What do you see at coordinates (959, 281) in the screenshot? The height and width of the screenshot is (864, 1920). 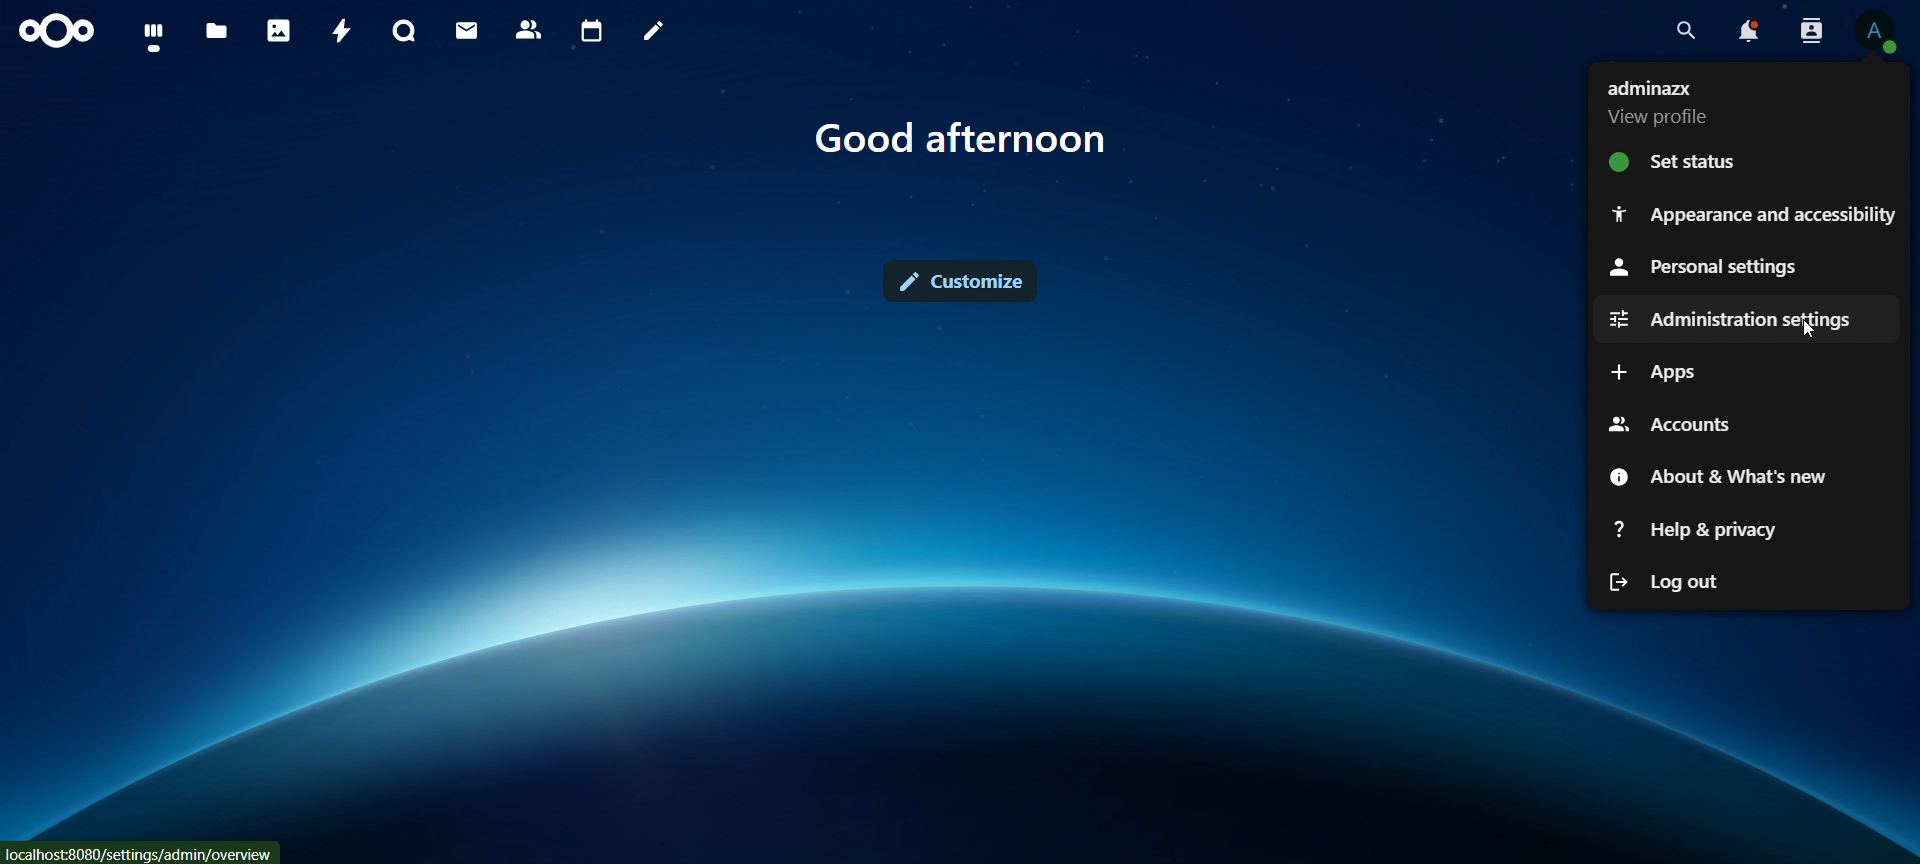 I see `customize` at bounding box center [959, 281].